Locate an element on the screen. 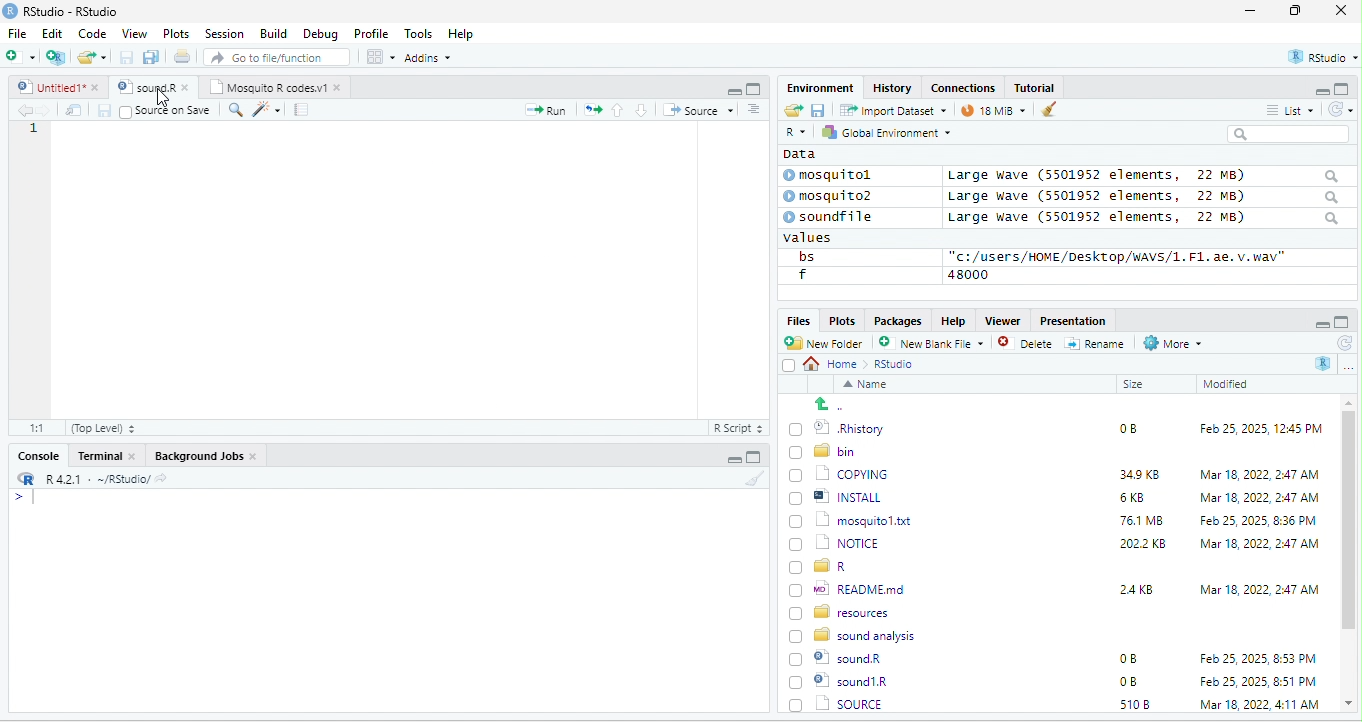  | SOURCE is located at coordinates (848, 681).